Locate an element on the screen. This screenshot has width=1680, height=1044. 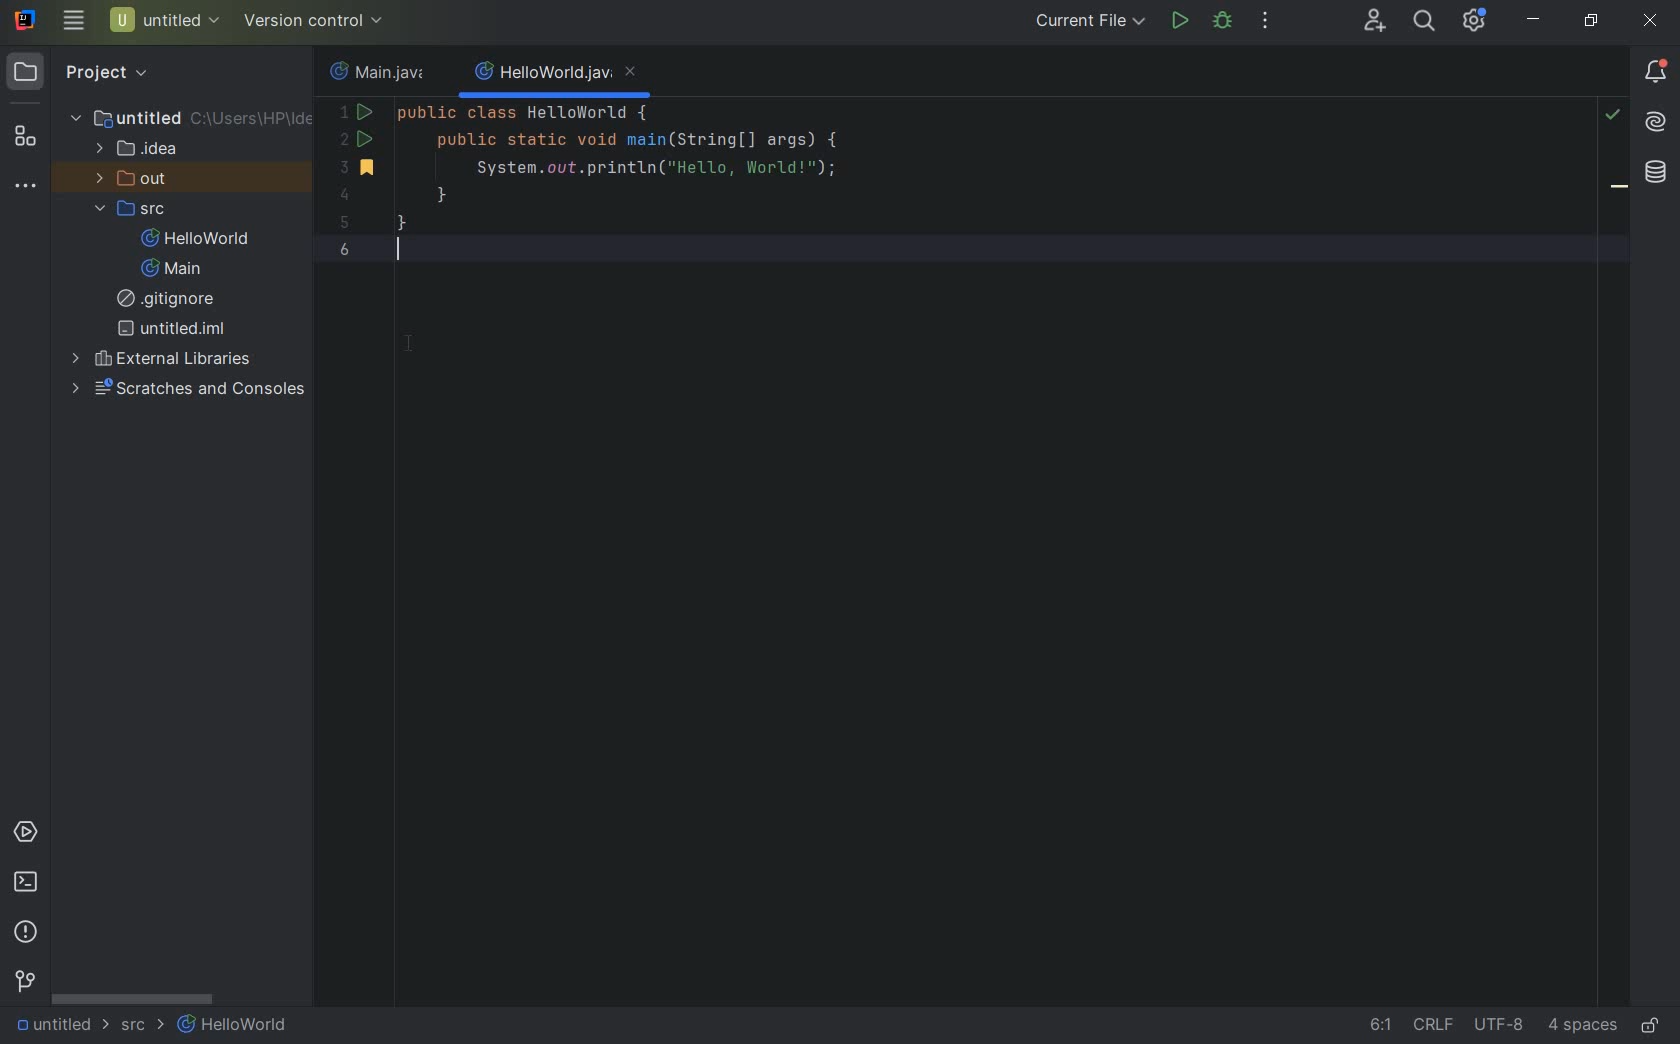
search everywhere is located at coordinates (1422, 21).